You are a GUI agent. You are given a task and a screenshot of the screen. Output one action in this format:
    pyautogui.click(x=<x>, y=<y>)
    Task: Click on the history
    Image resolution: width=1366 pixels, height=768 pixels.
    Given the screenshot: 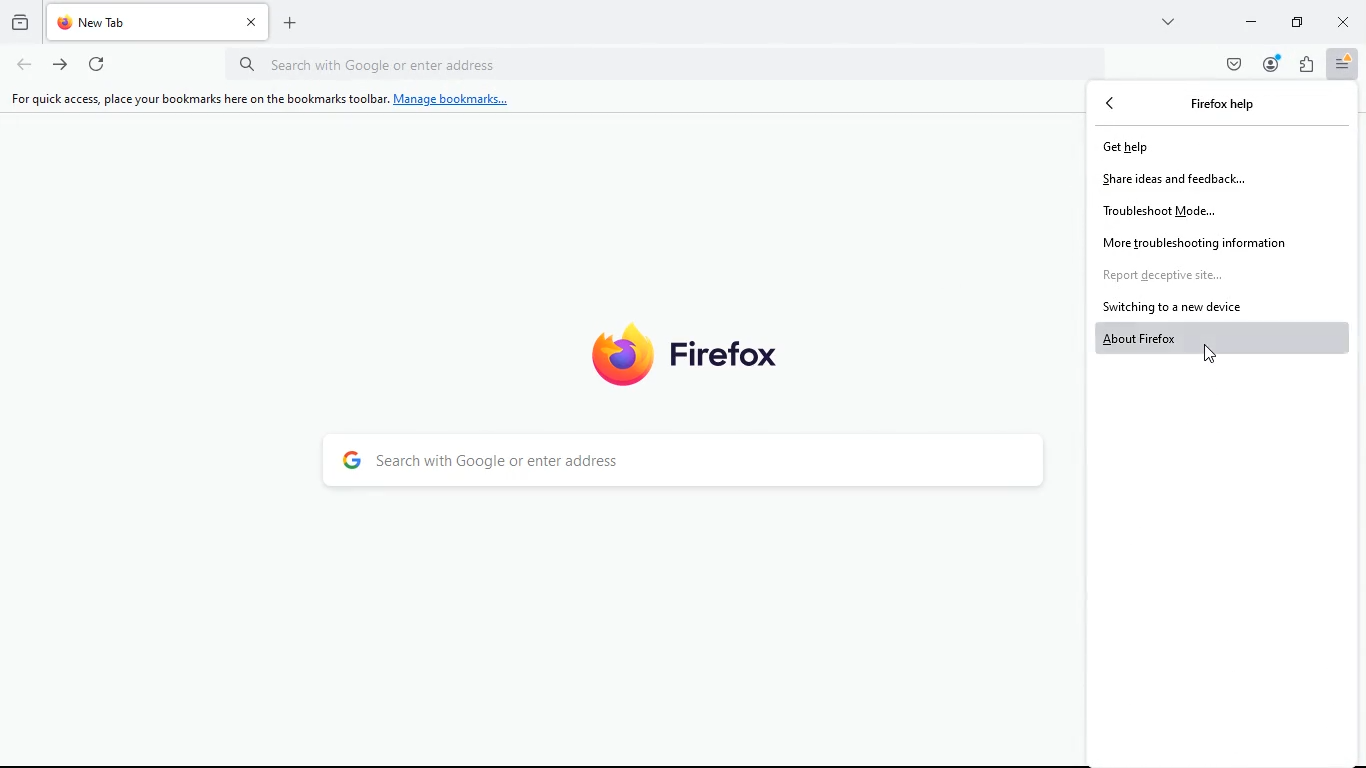 What is the action you would take?
    pyautogui.click(x=18, y=21)
    